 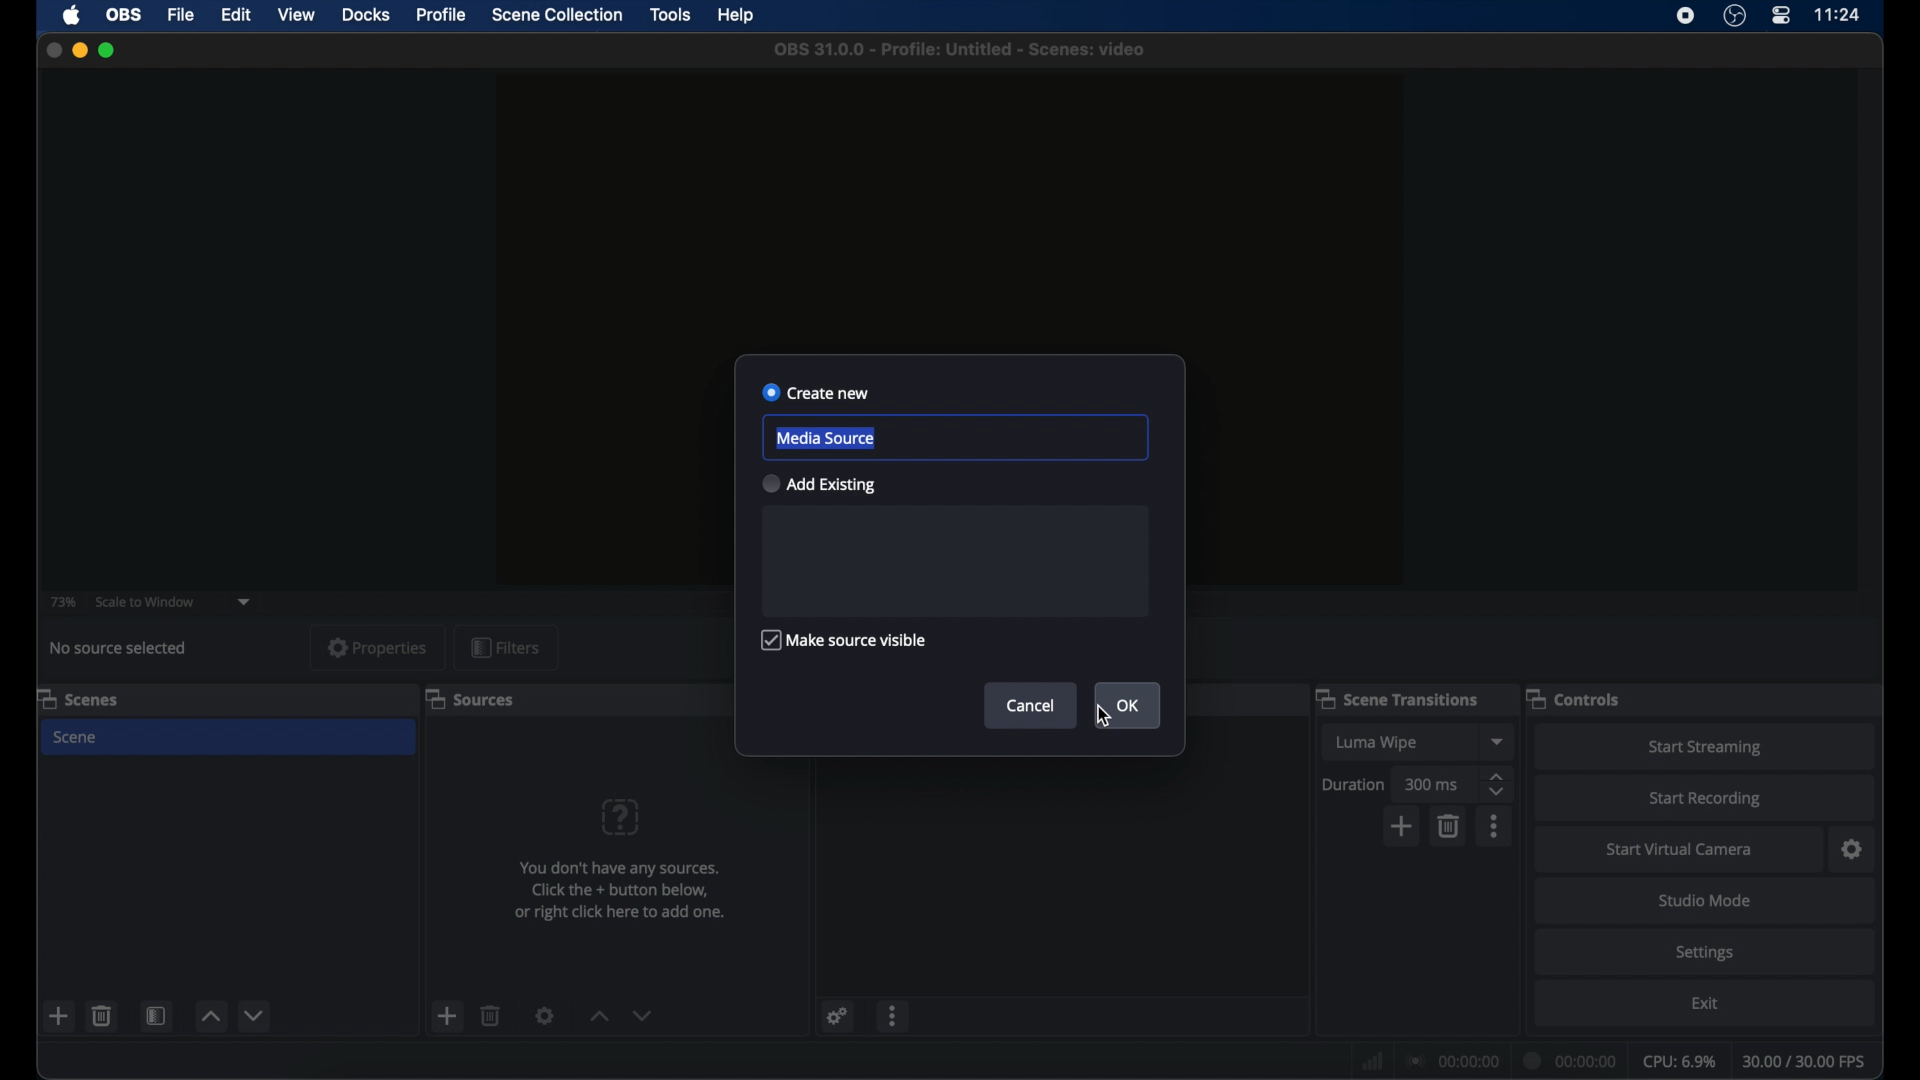 I want to click on make source visible, so click(x=842, y=639).